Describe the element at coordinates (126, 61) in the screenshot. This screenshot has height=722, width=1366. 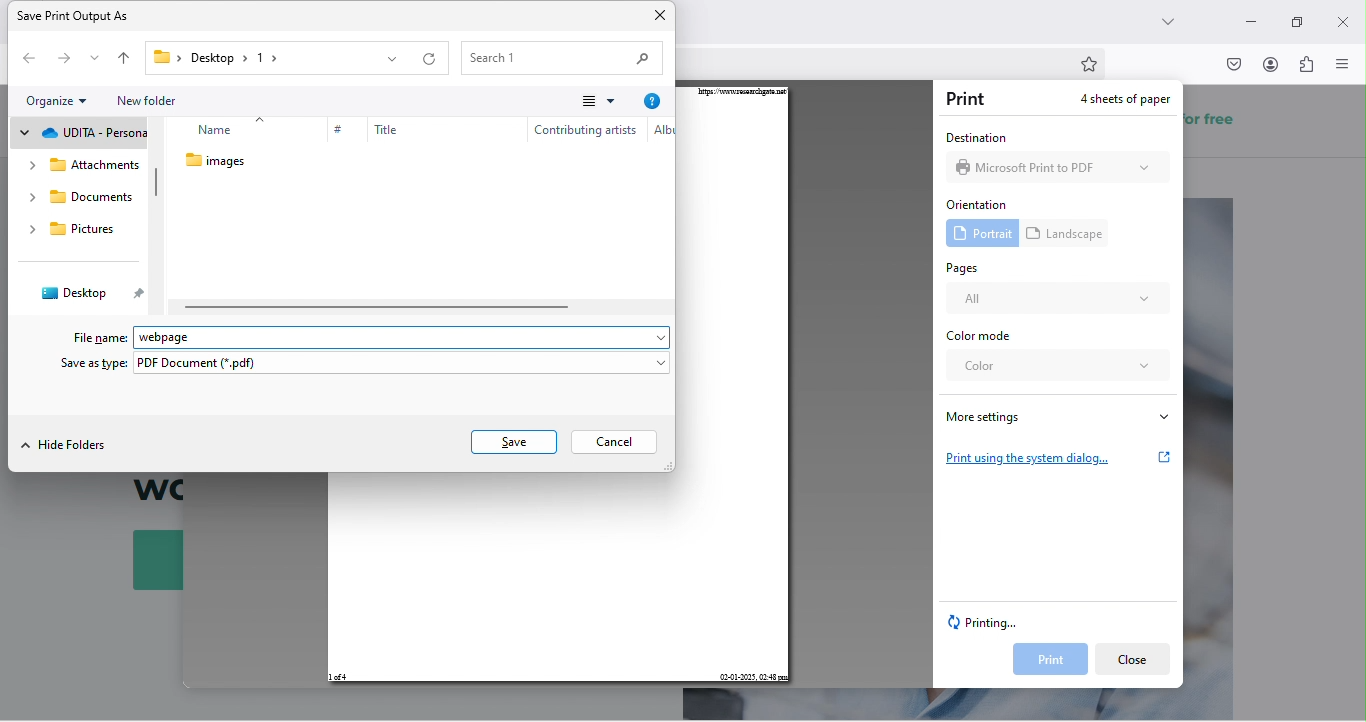
I see `up to` at that location.